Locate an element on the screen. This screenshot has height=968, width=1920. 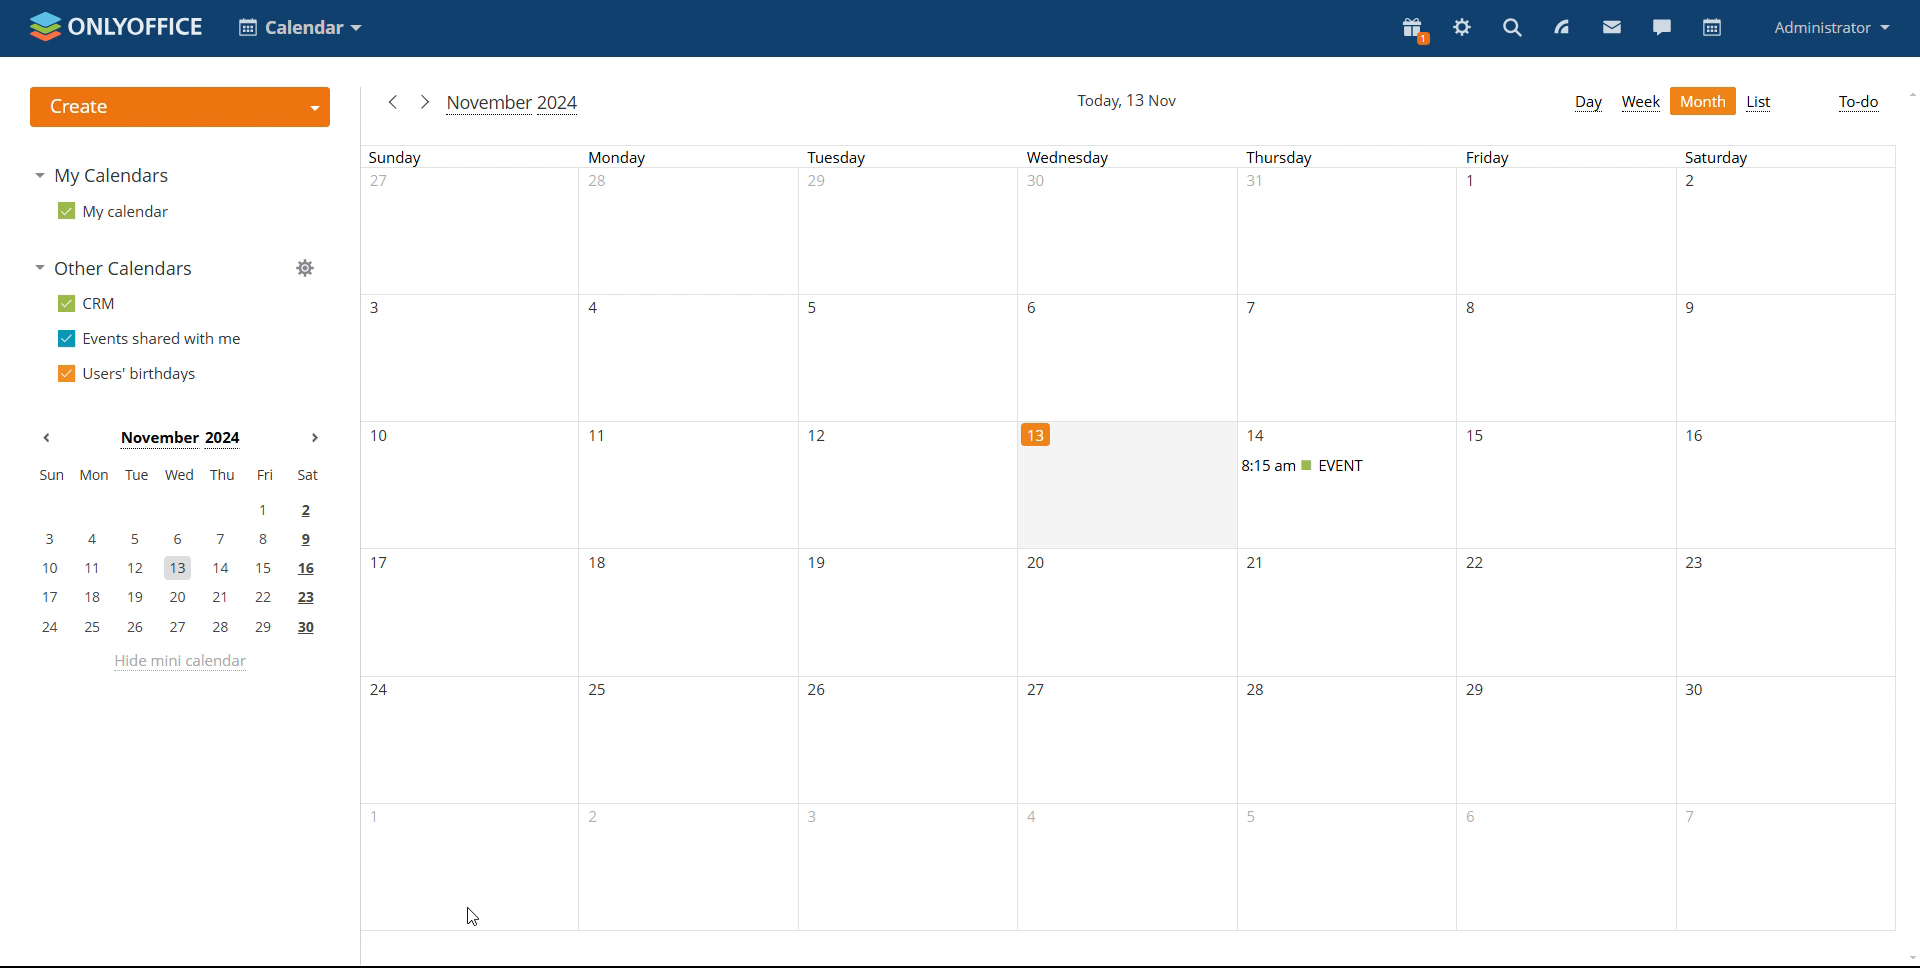
next month is located at coordinates (426, 102).